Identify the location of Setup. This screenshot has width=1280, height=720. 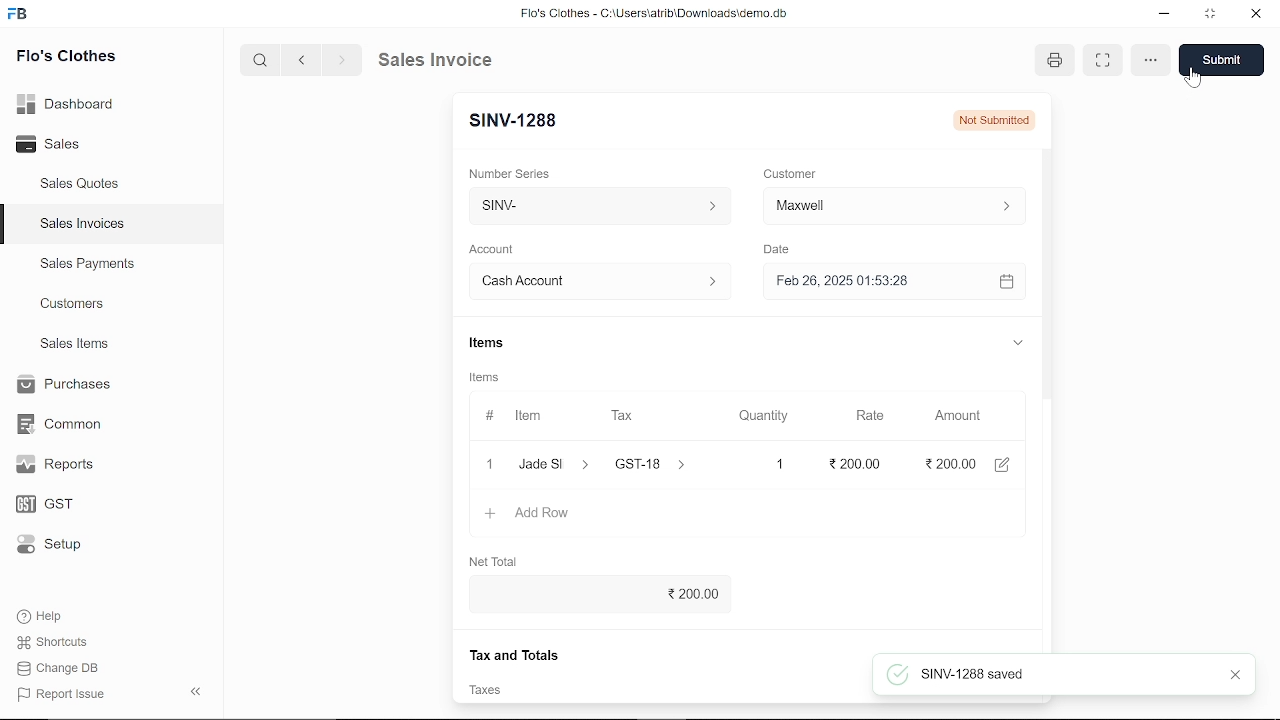
(63, 546).